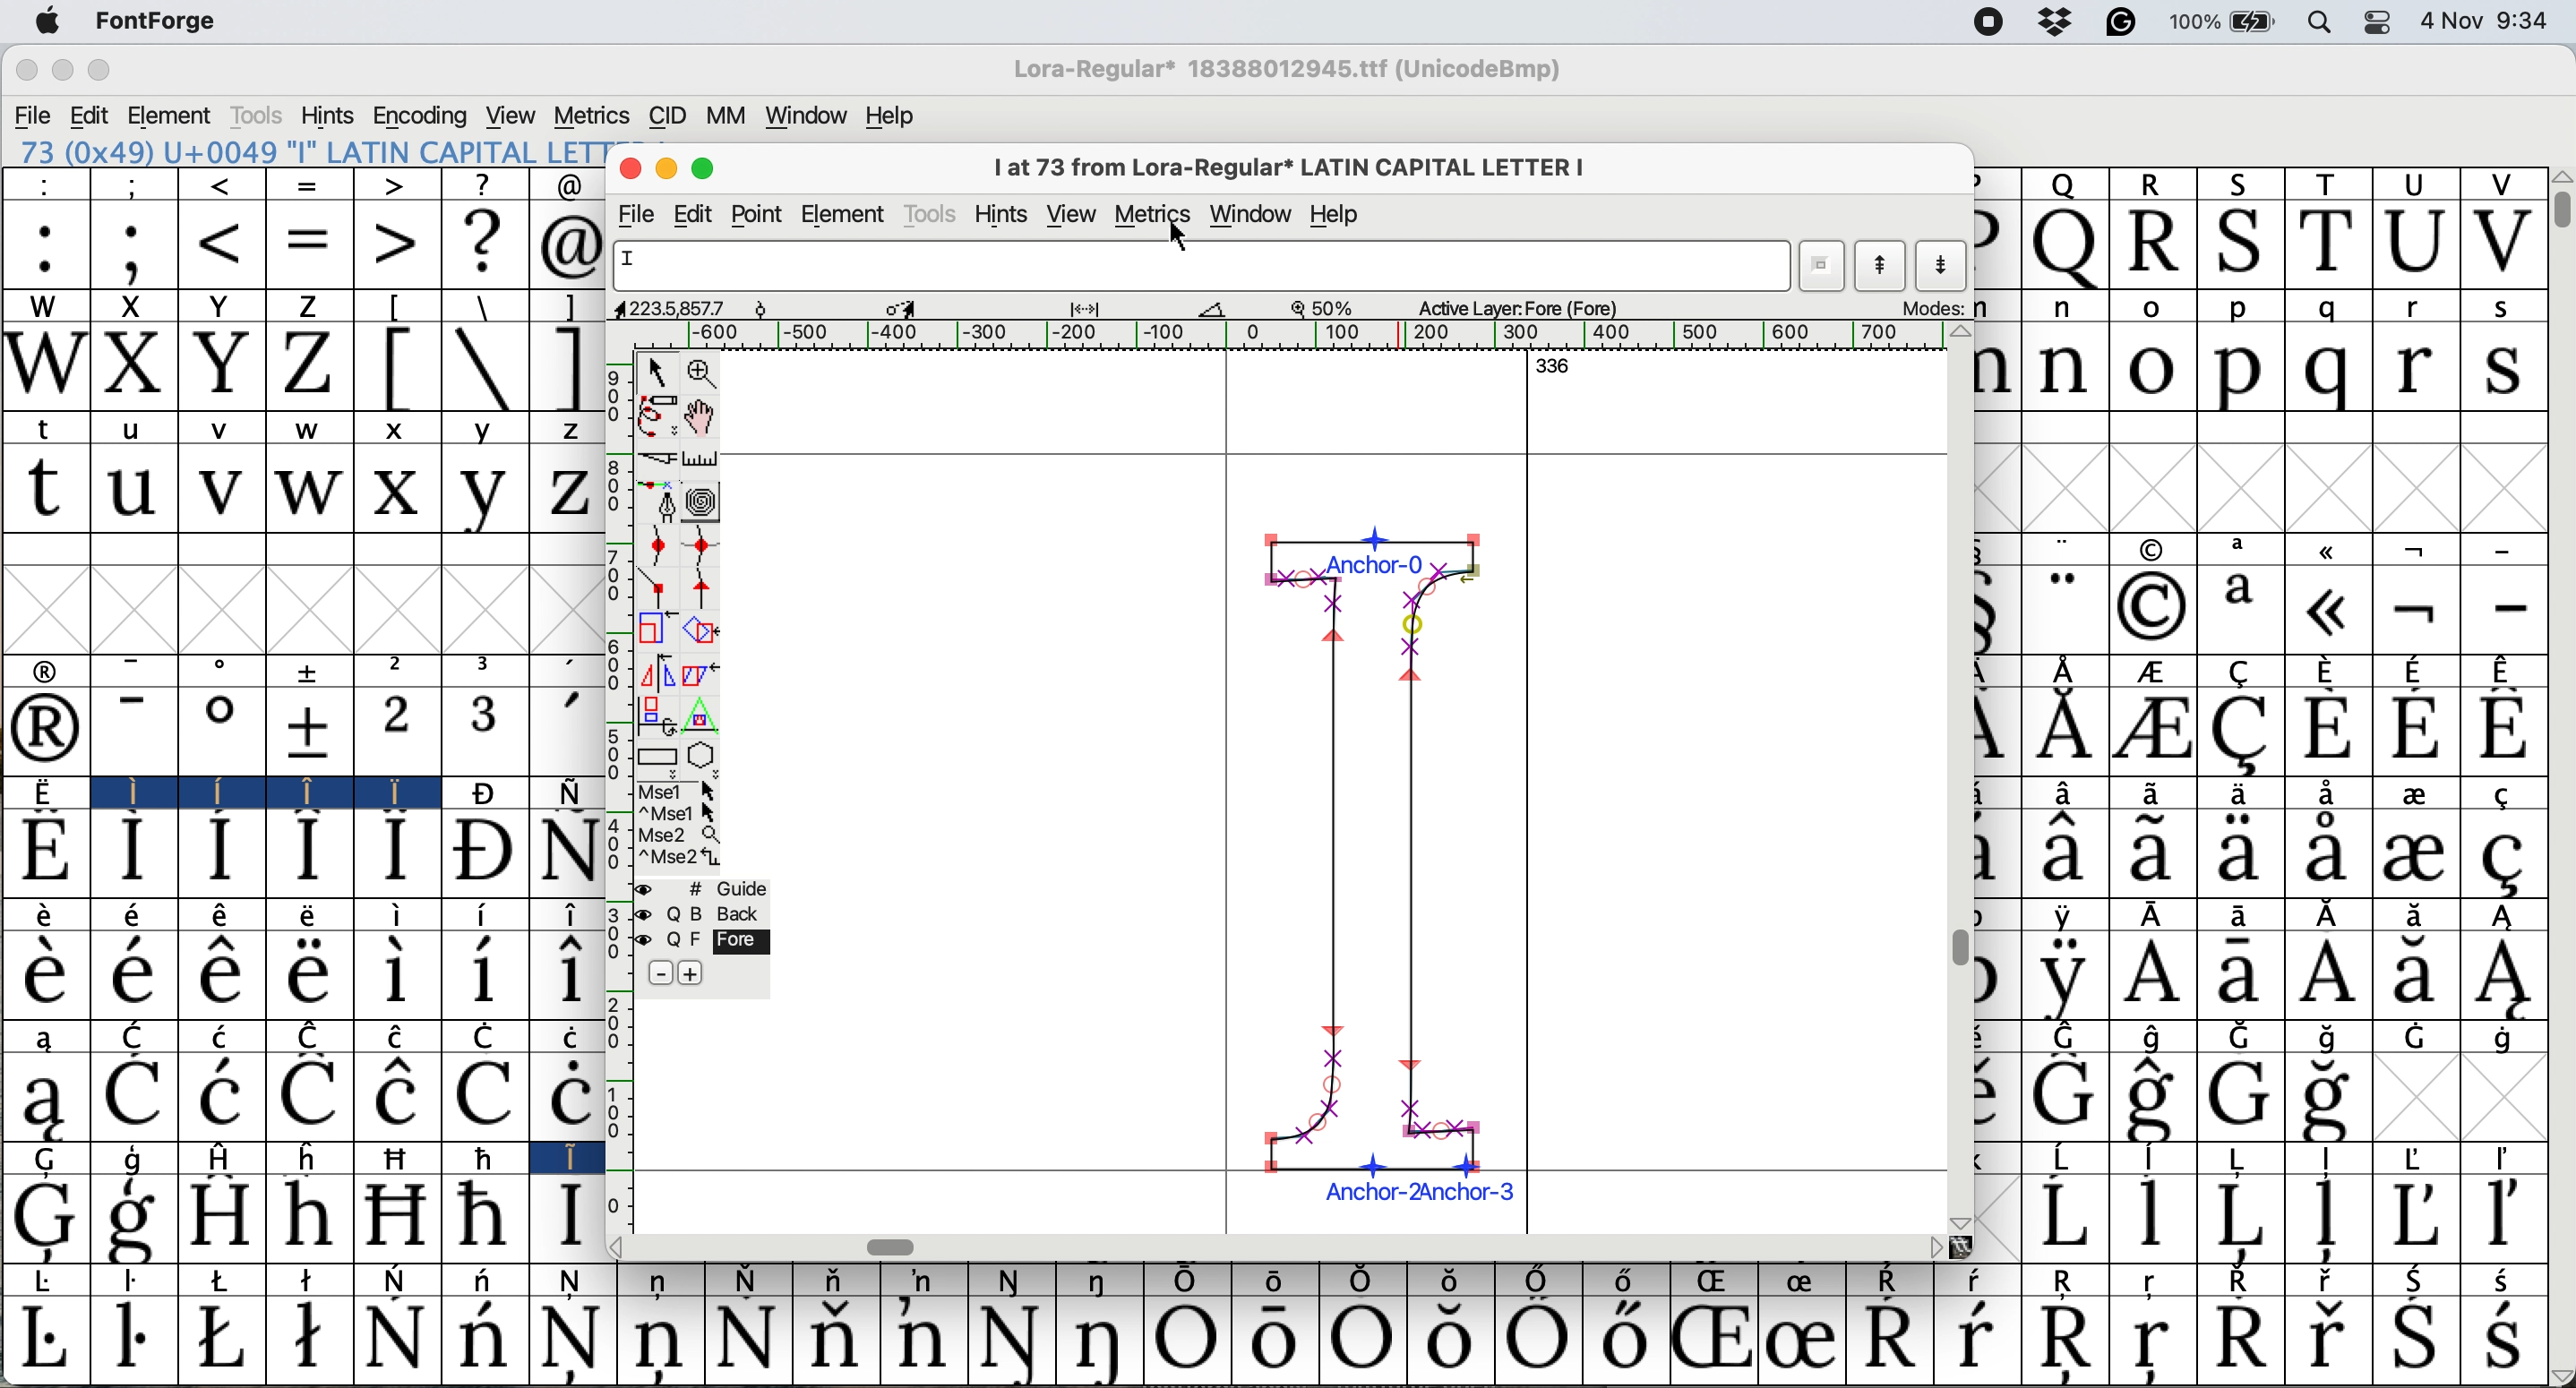  I want to click on Symbol, so click(2327, 1218).